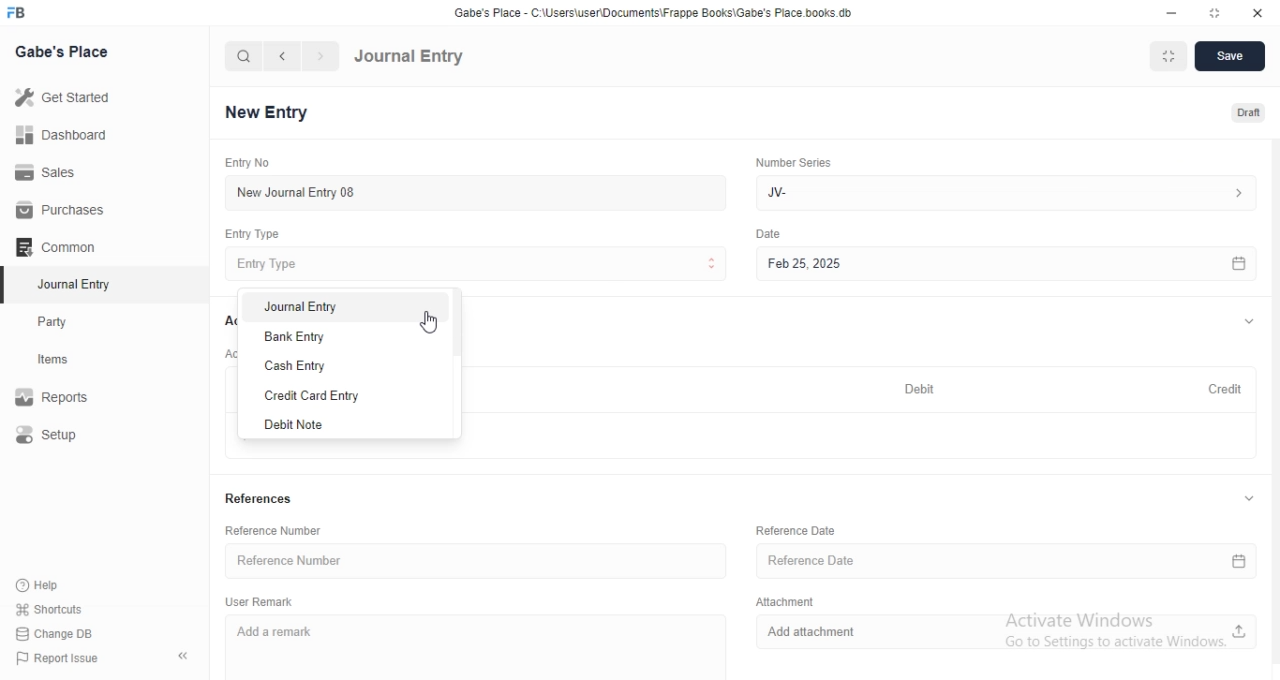 Image resolution: width=1280 pixels, height=680 pixels. Describe the element at coordinates (321, 56) in the screenshot. I see `navigate forward` at that location.